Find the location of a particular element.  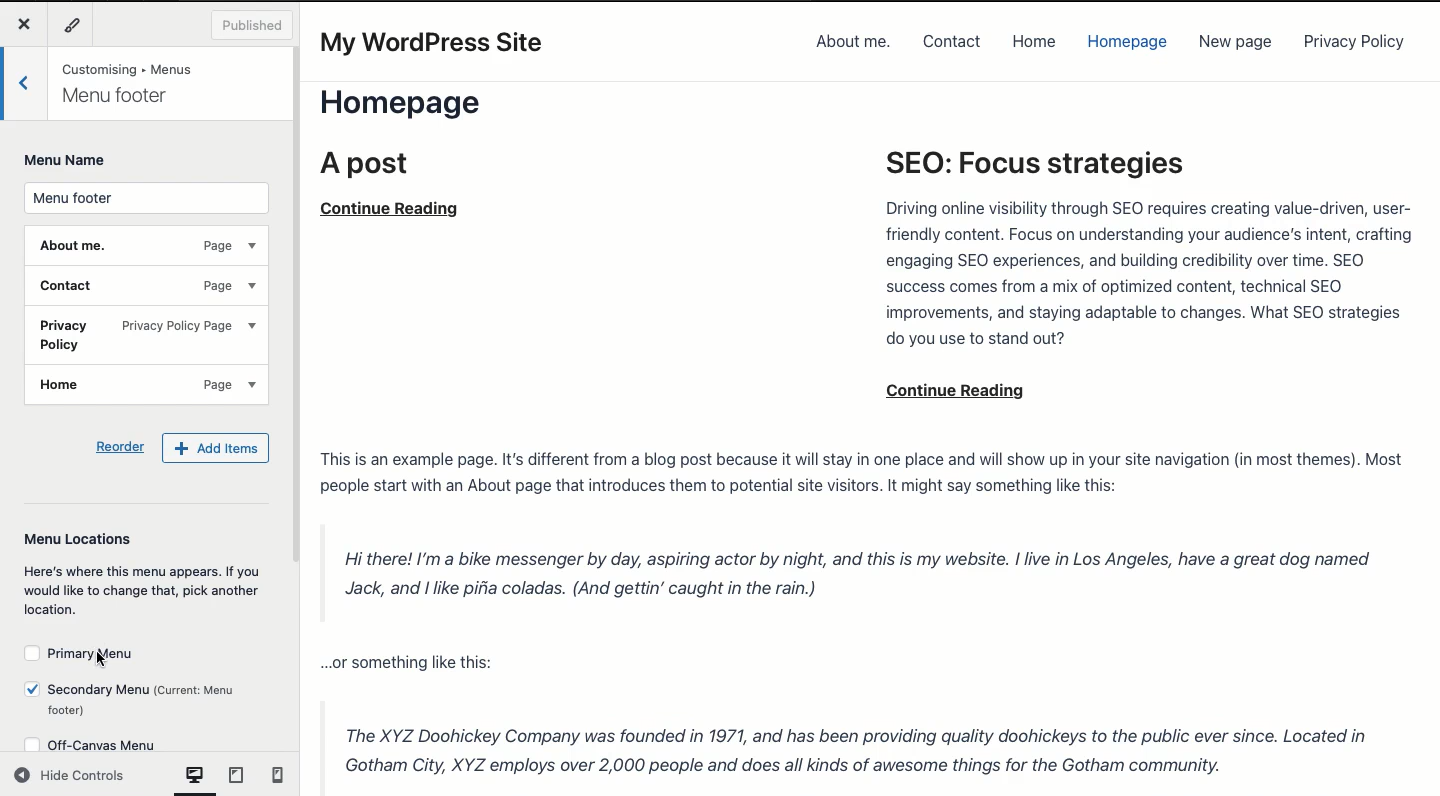

cursor is located at coordinates (106, 661).